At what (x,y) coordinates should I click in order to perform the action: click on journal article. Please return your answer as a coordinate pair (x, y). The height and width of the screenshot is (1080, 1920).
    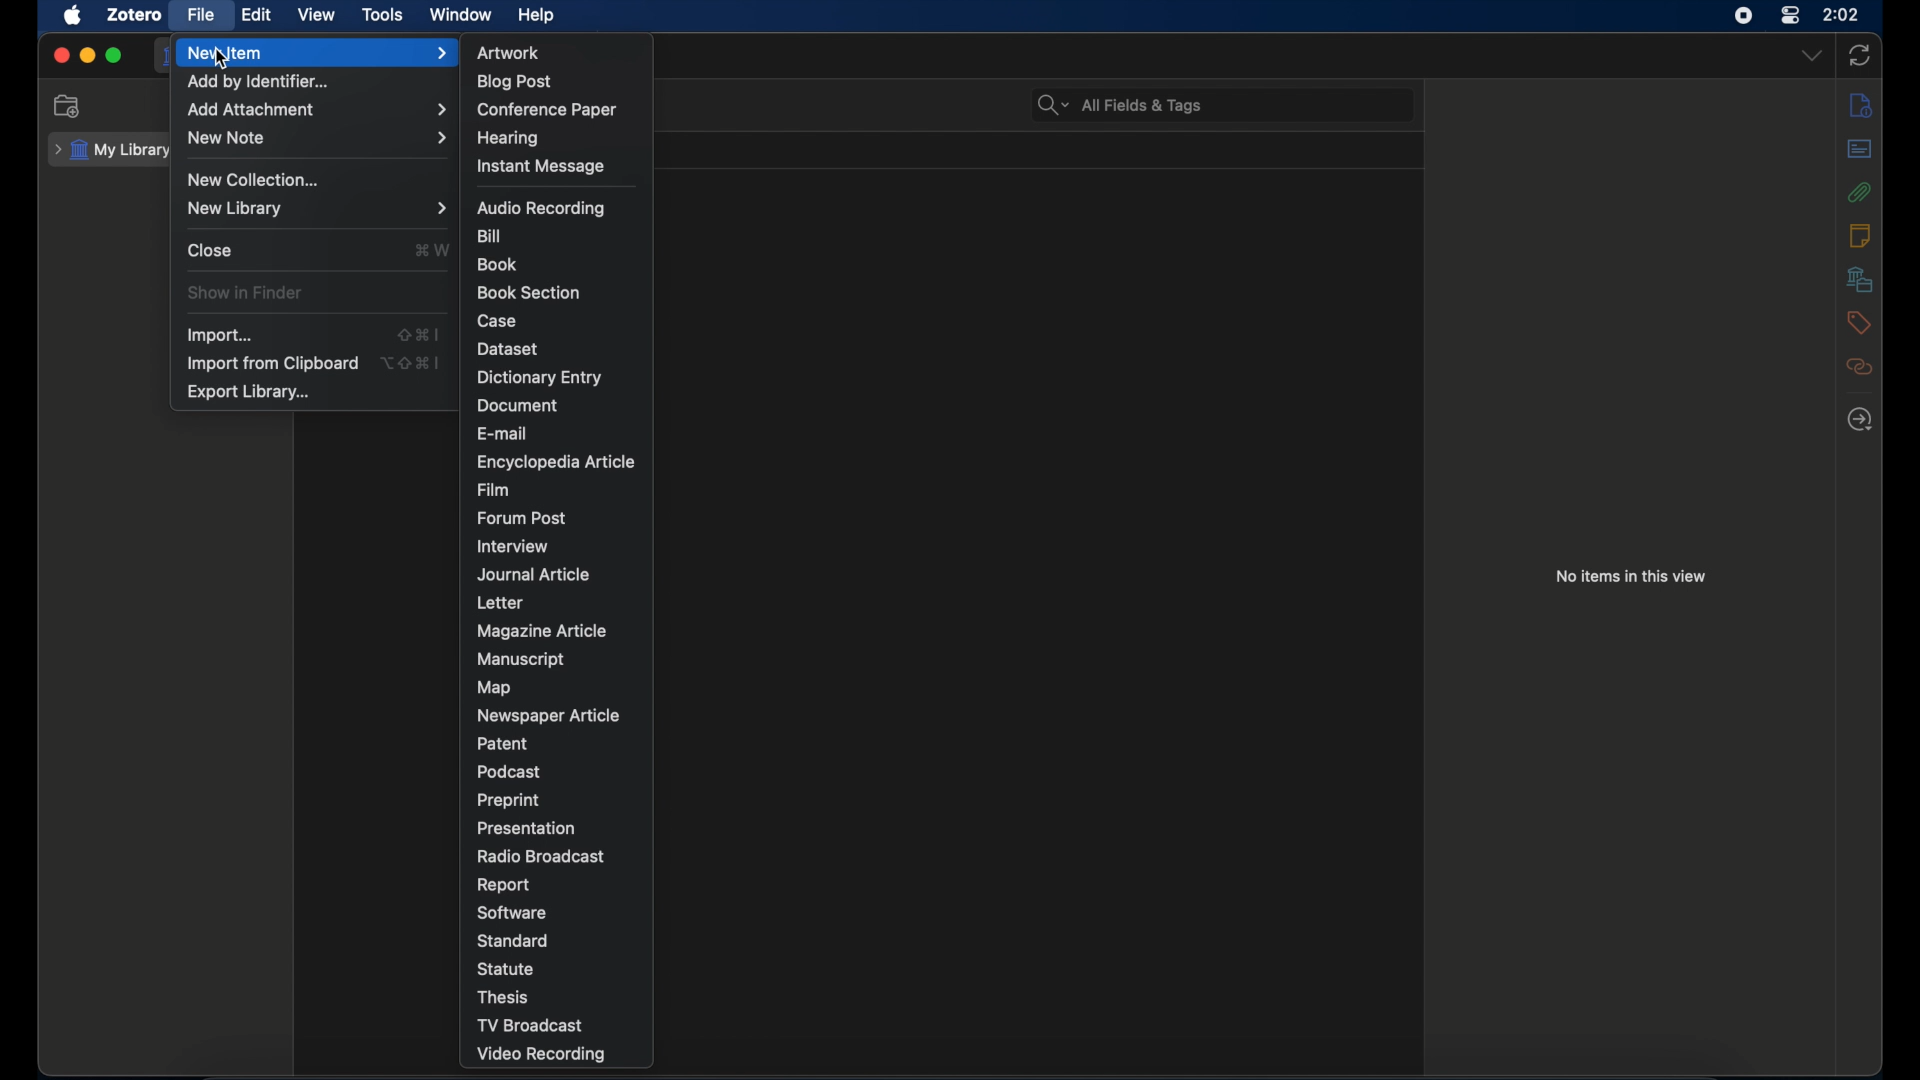
    Looking at the image, I should click on (535, 575).